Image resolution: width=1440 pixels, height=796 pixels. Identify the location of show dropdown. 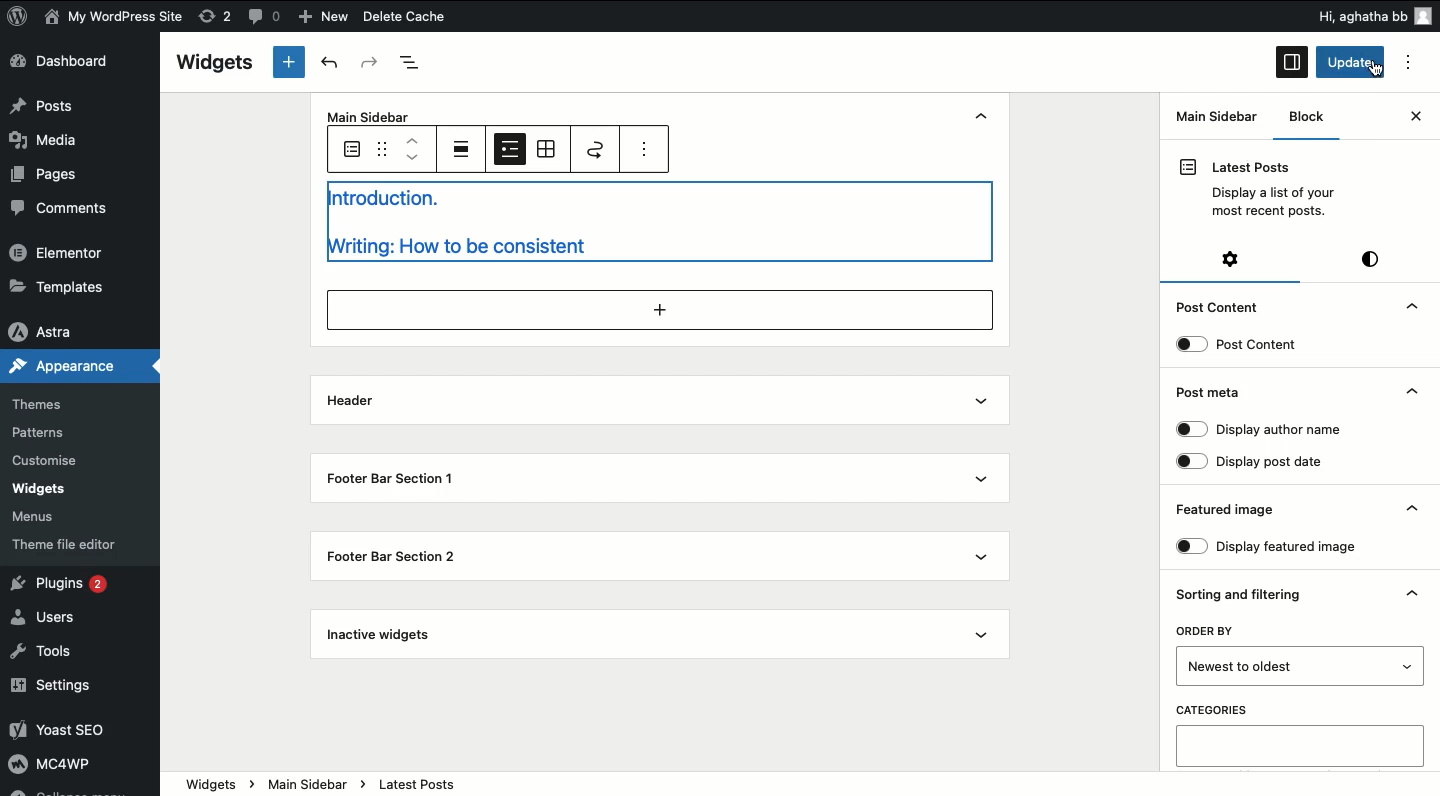
(985, 511).